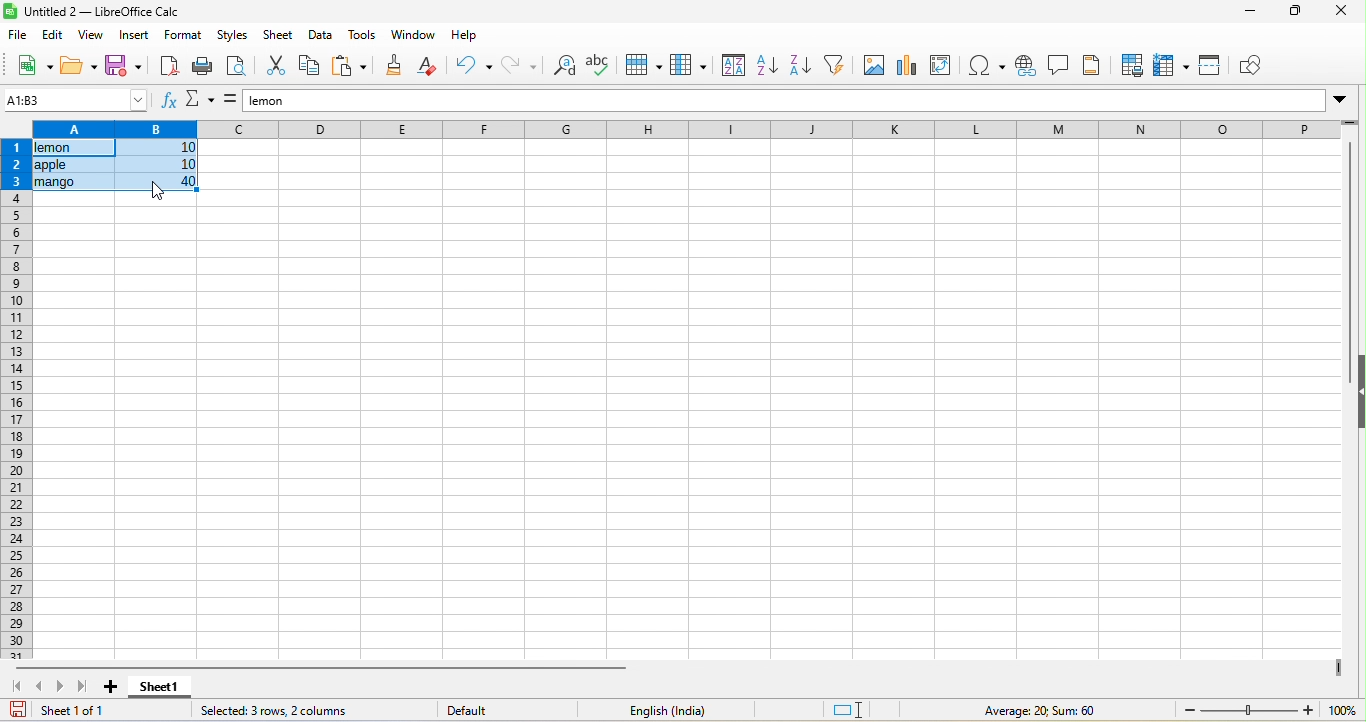  What do you see at coordinates (72, 712) in the screenshot?
I see `sheet 1 of 1` at bounding box center [72, 712].